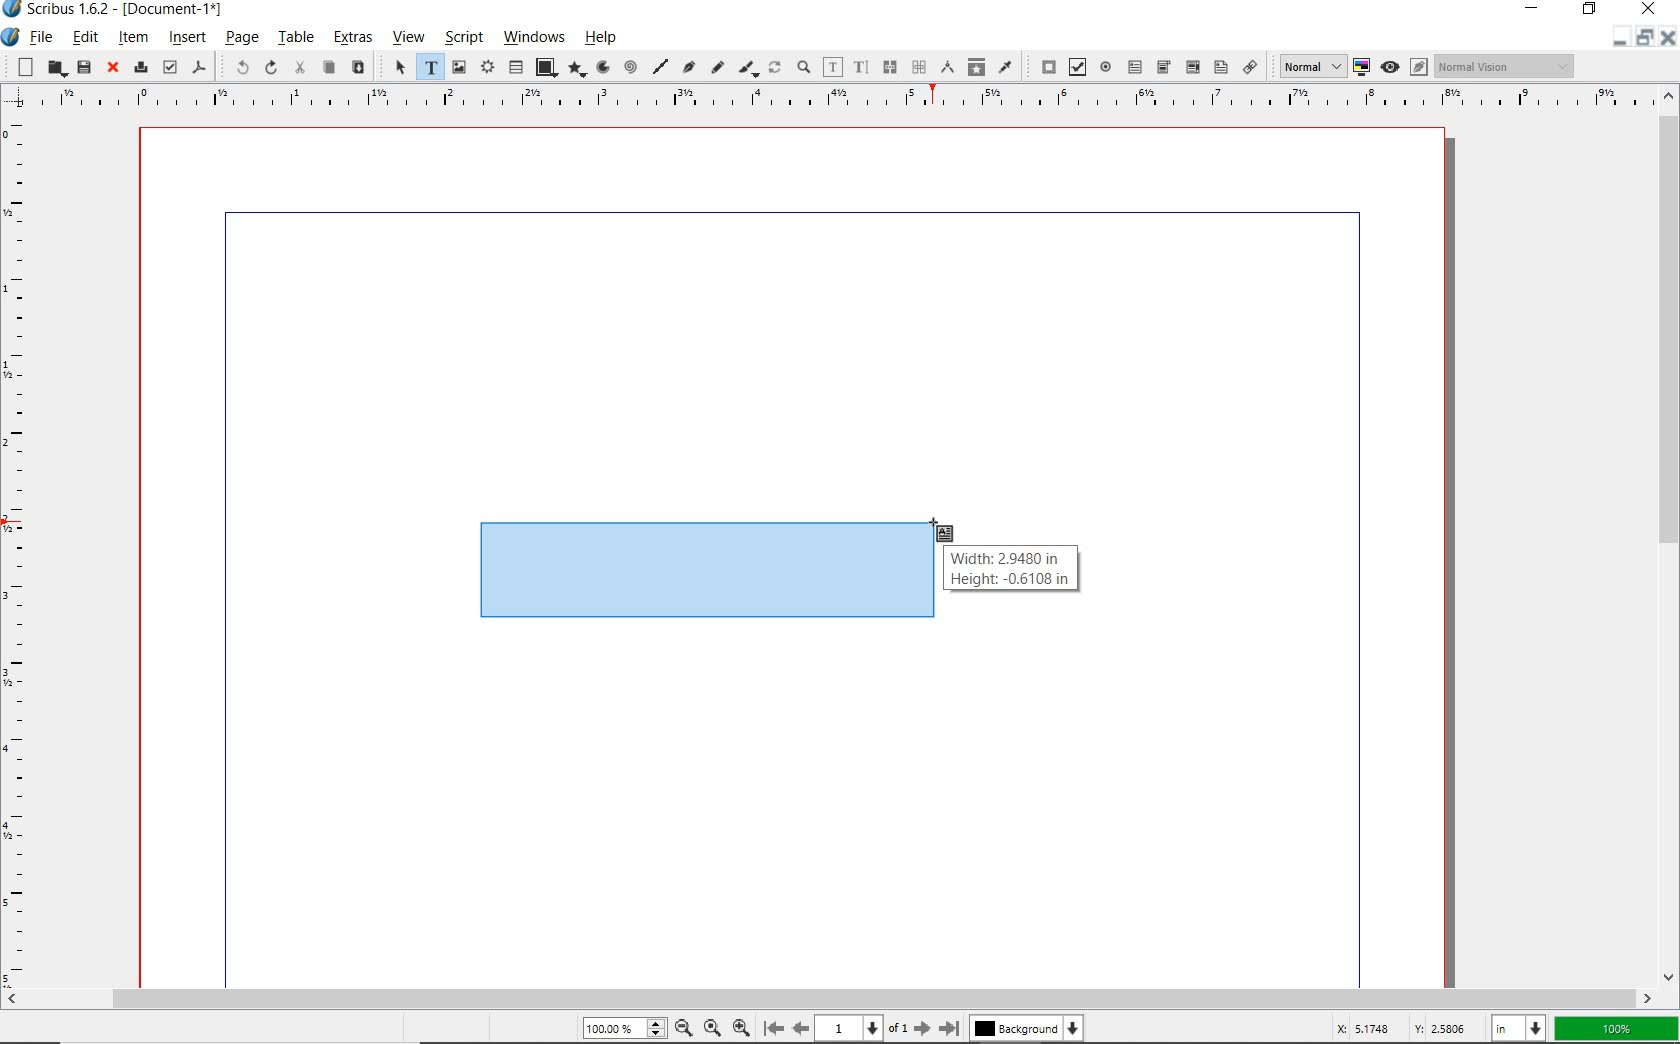 The height and width of the screenshot is (1044, 1680). What do you see at coordinates (139, 66) in the screenshot?
I see `print` at bounding box center [139, 66].